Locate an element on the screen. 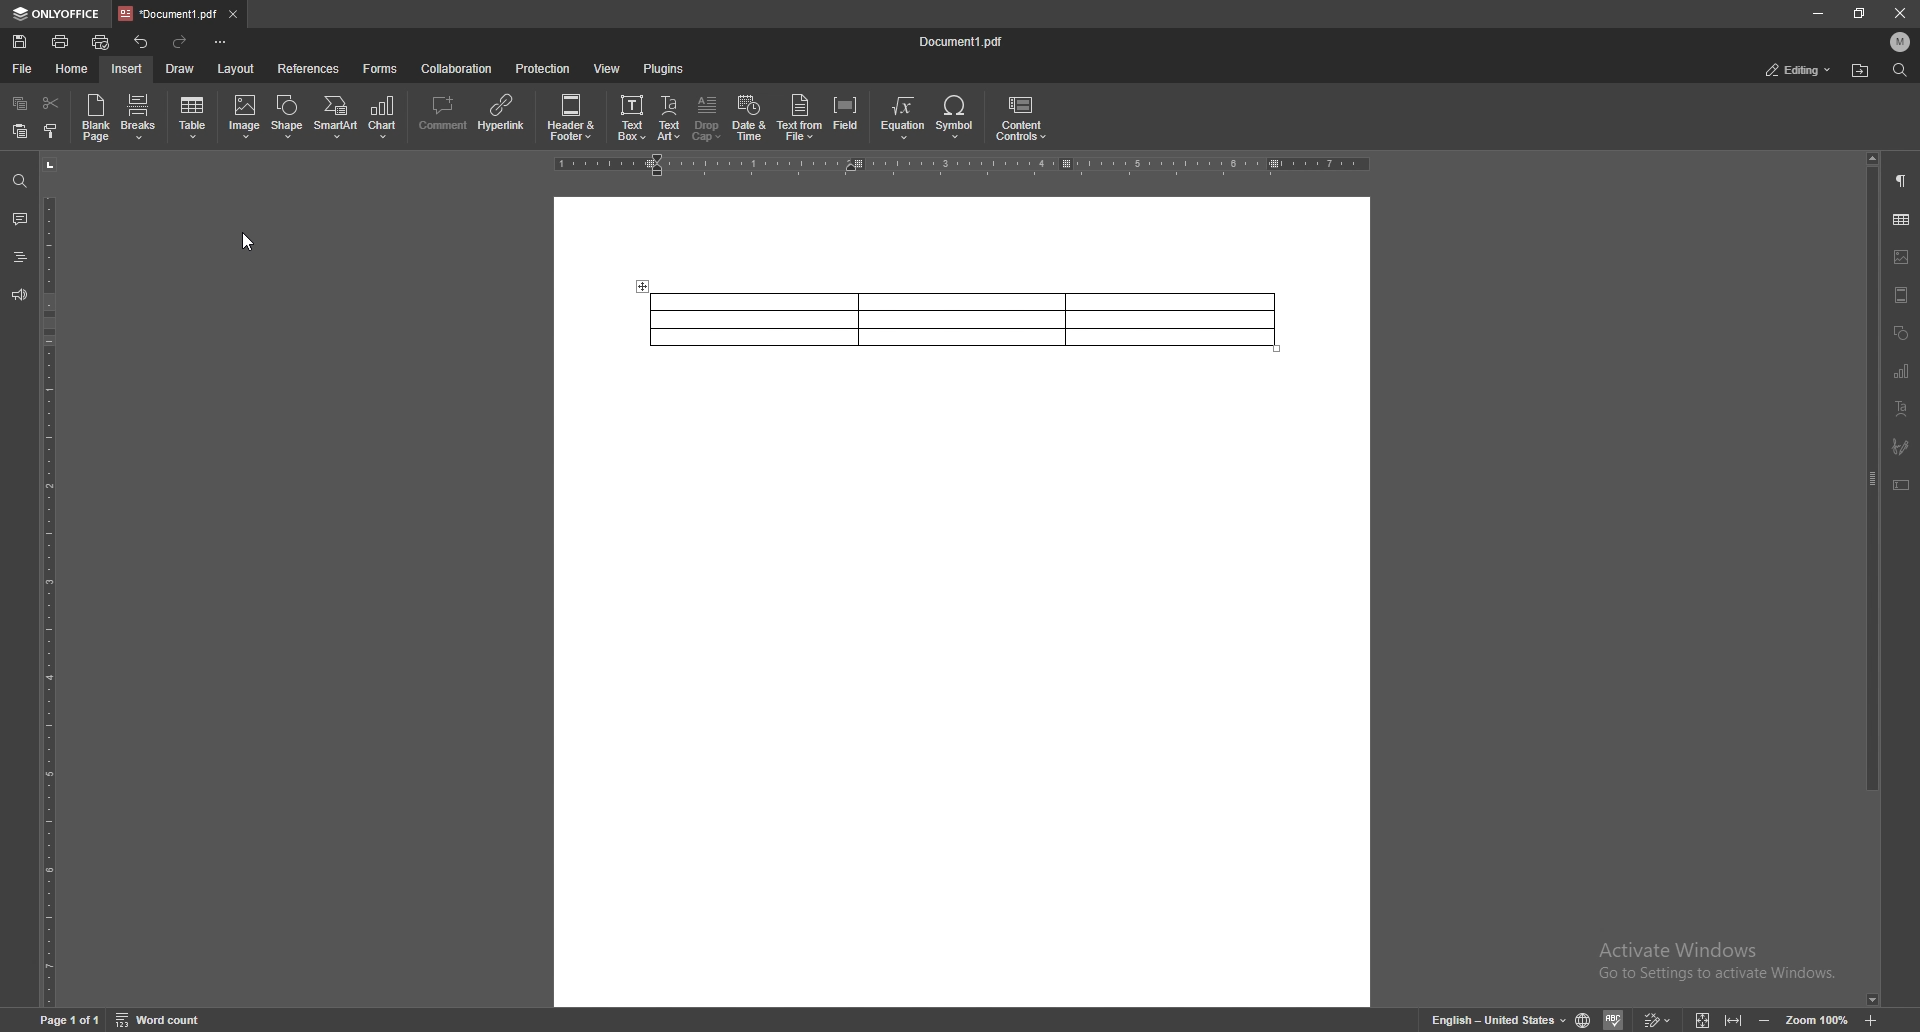 This screenshot has height=1032, width=1920. signature field is located at coordinates (1903, 446).